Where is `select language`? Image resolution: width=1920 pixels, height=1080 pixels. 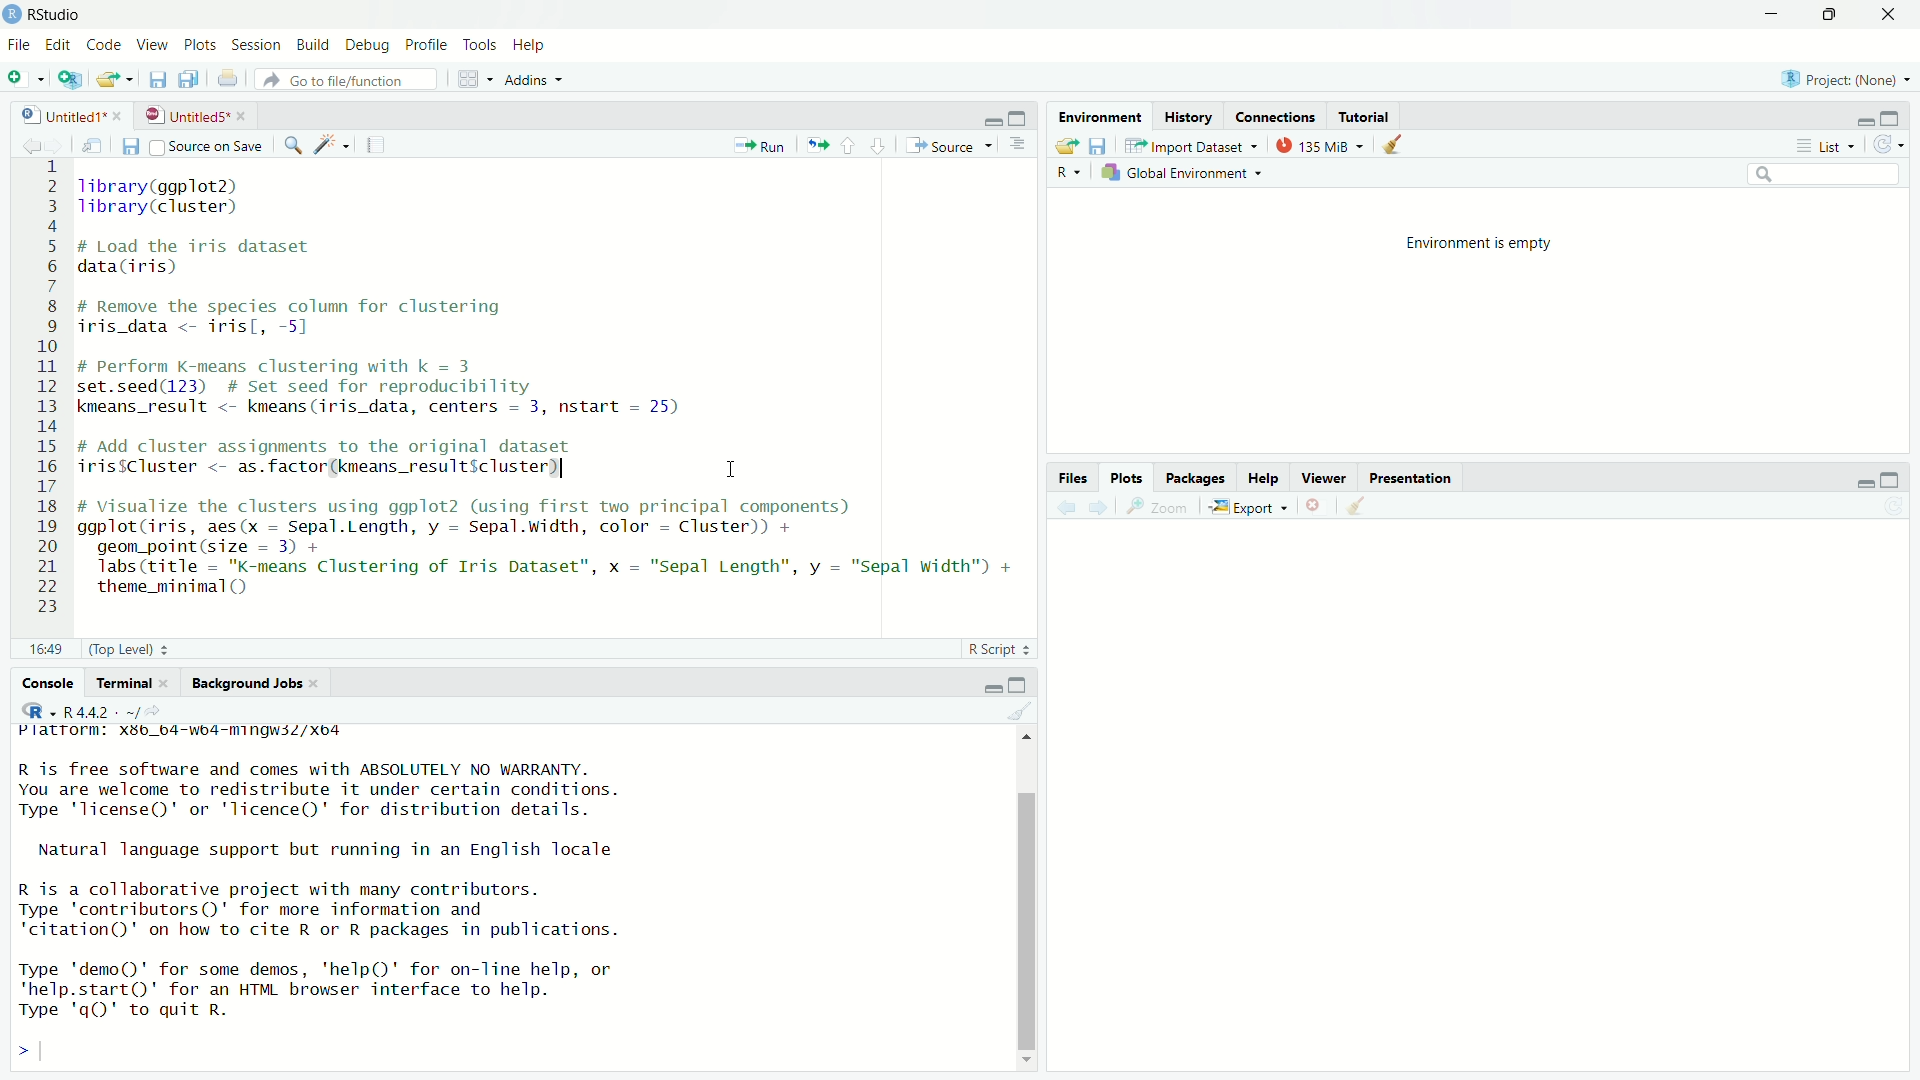 select language is located at coordinates (30, 712).